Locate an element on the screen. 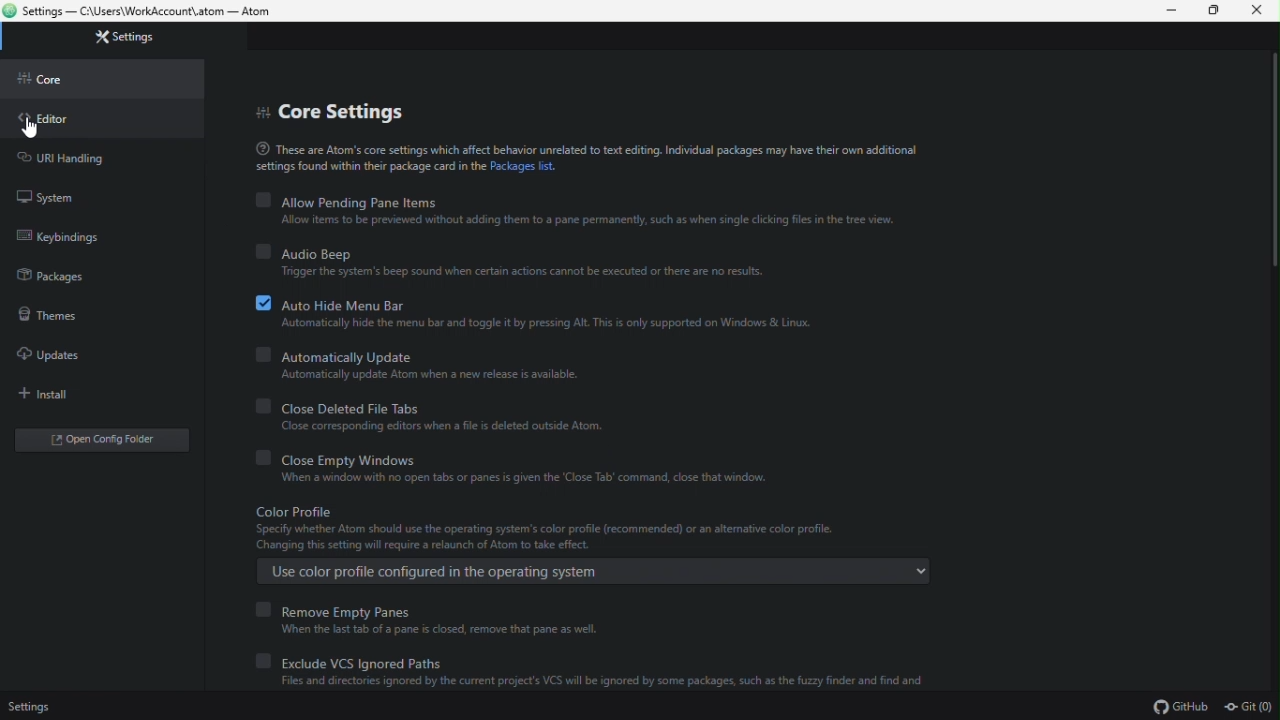 This screenshot has height=720, width=1280. Exclude vcs ignored paths is located at coordinates (610, 661).